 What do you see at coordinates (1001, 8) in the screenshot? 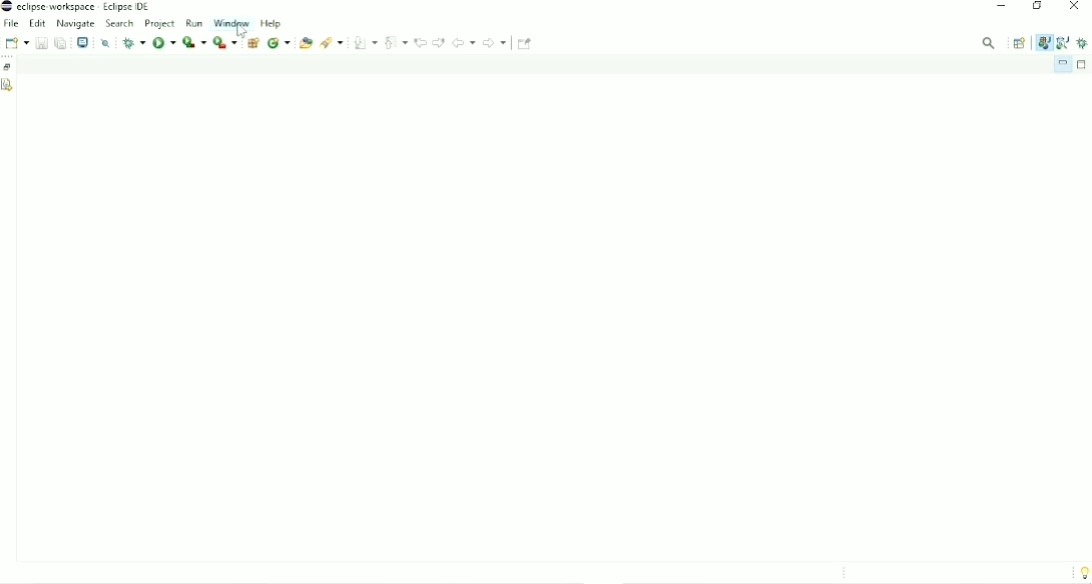
I see `Minimize` at bounding box center [1001, 8].